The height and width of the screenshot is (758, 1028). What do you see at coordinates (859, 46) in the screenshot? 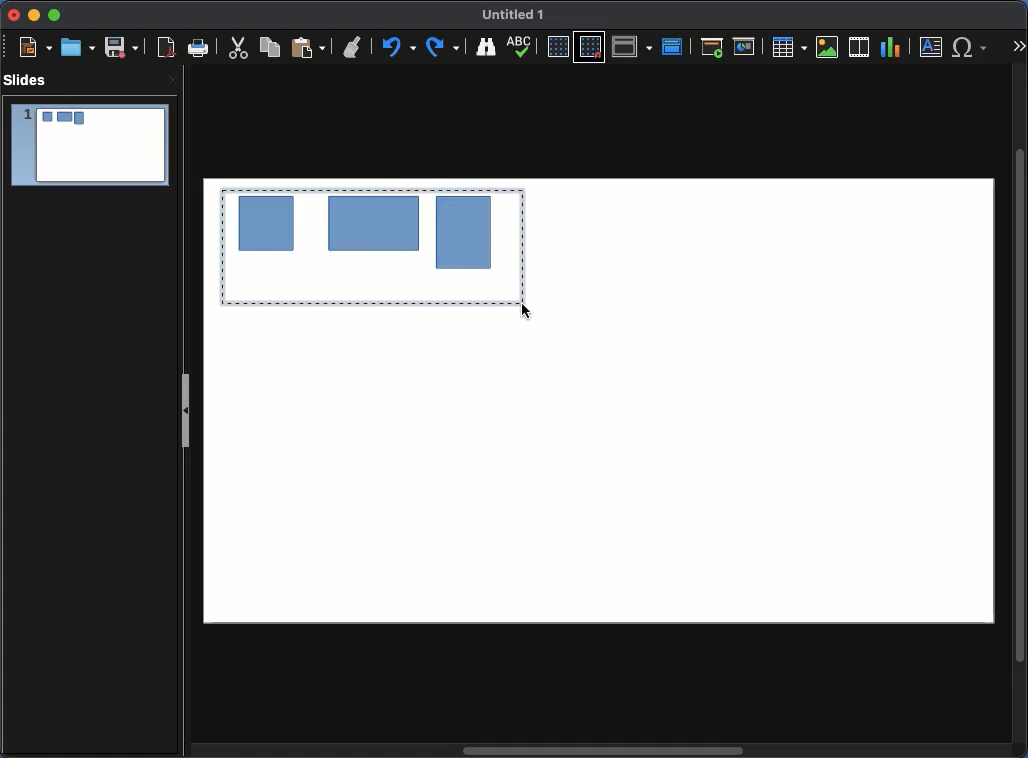
I see `Insert audio or video` at bounding box center [859, 46].